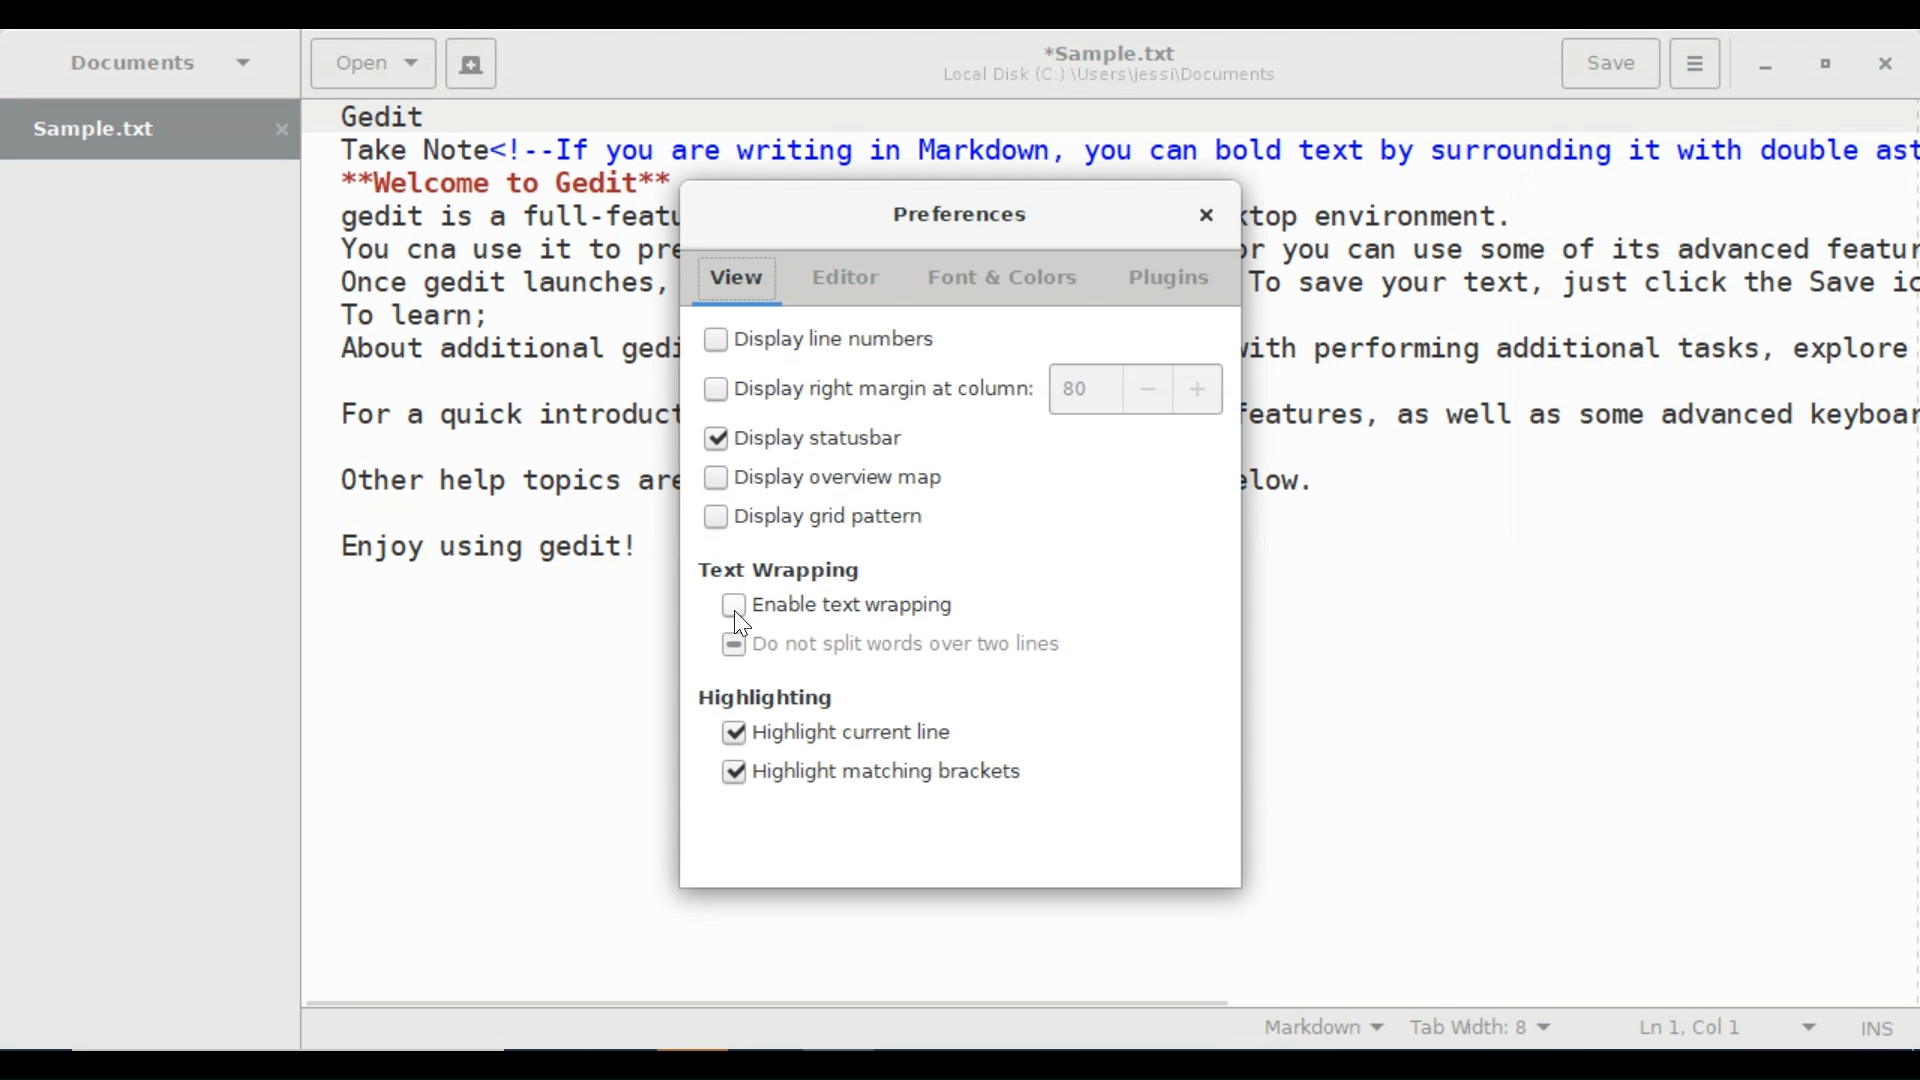  What do you see at coordinates (1768, 62) in the screenshot?
I see `minimize` at bounding box center [1768, 62].